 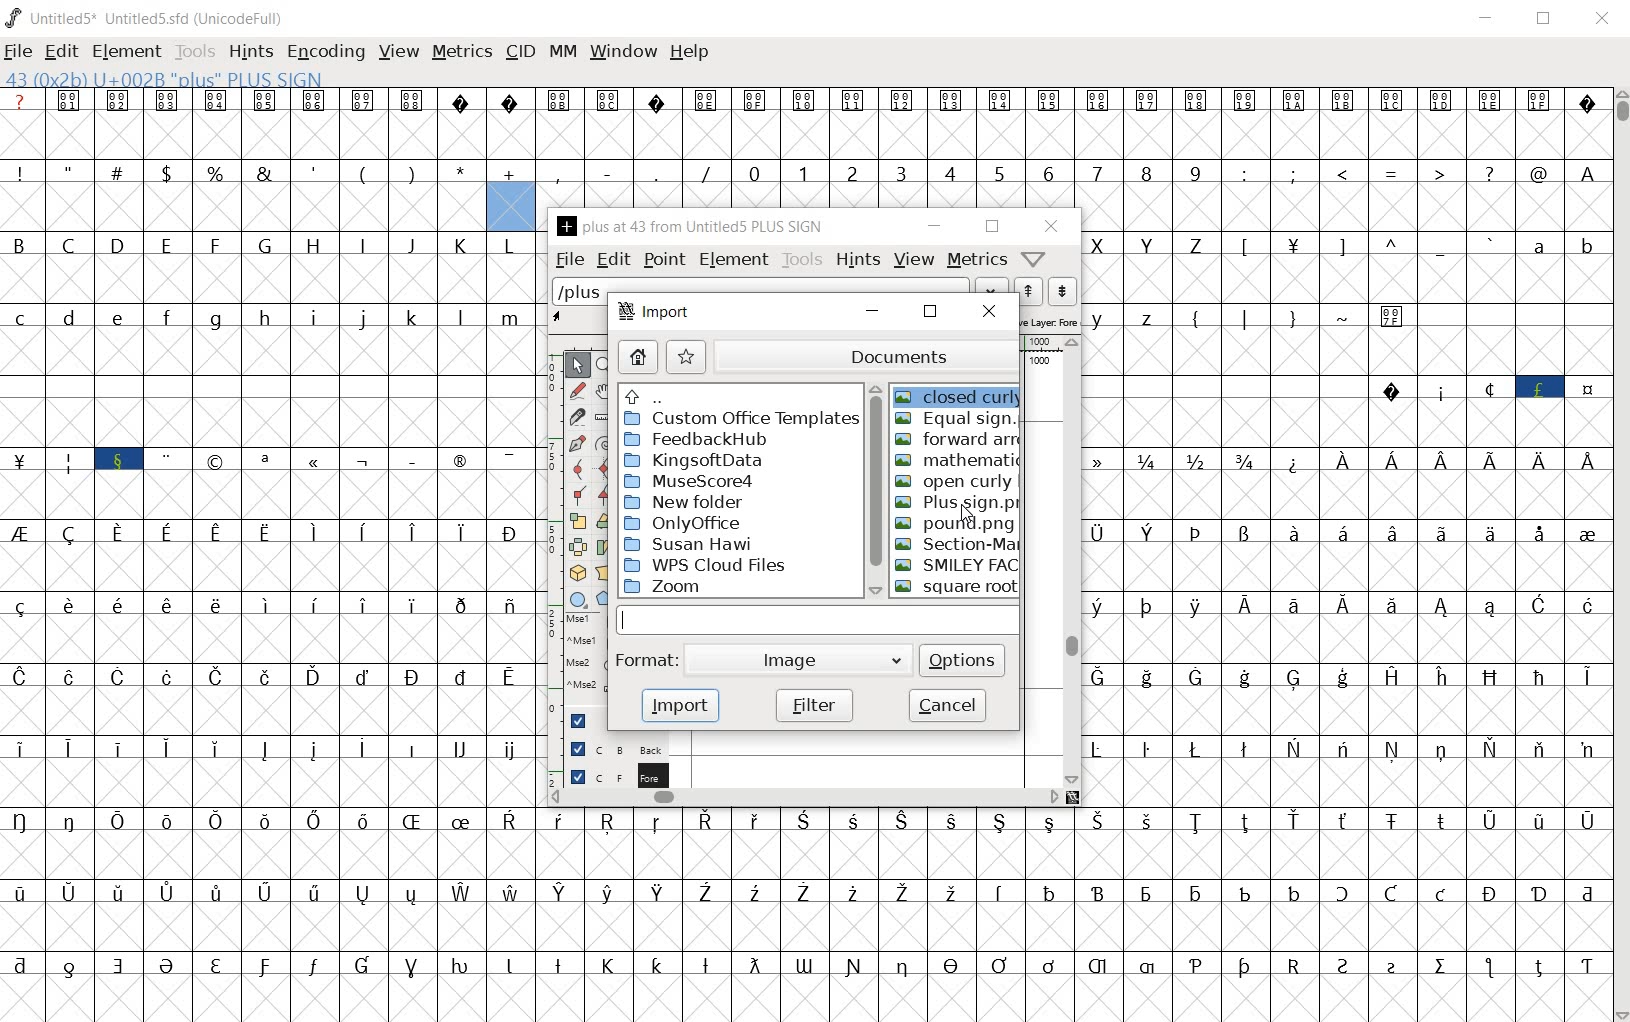 I want to click on skew the selection, so click(x=605, y=547).